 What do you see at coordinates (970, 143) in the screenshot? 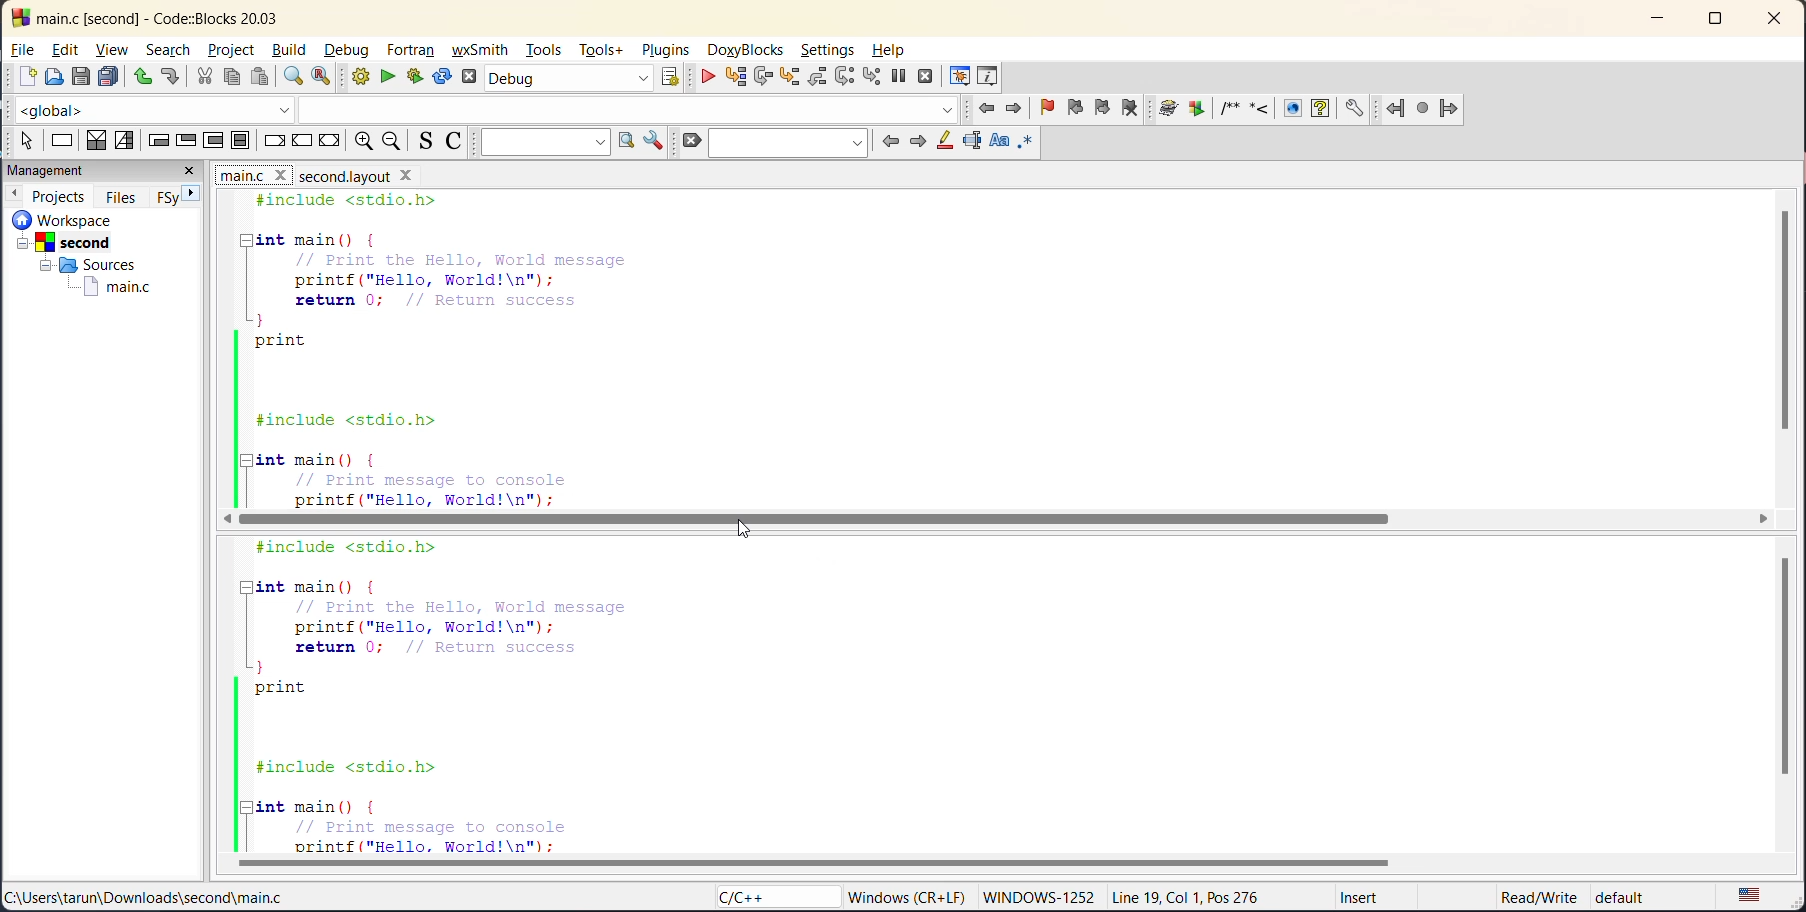
I see `selected text` at bounding box center [970, 143].